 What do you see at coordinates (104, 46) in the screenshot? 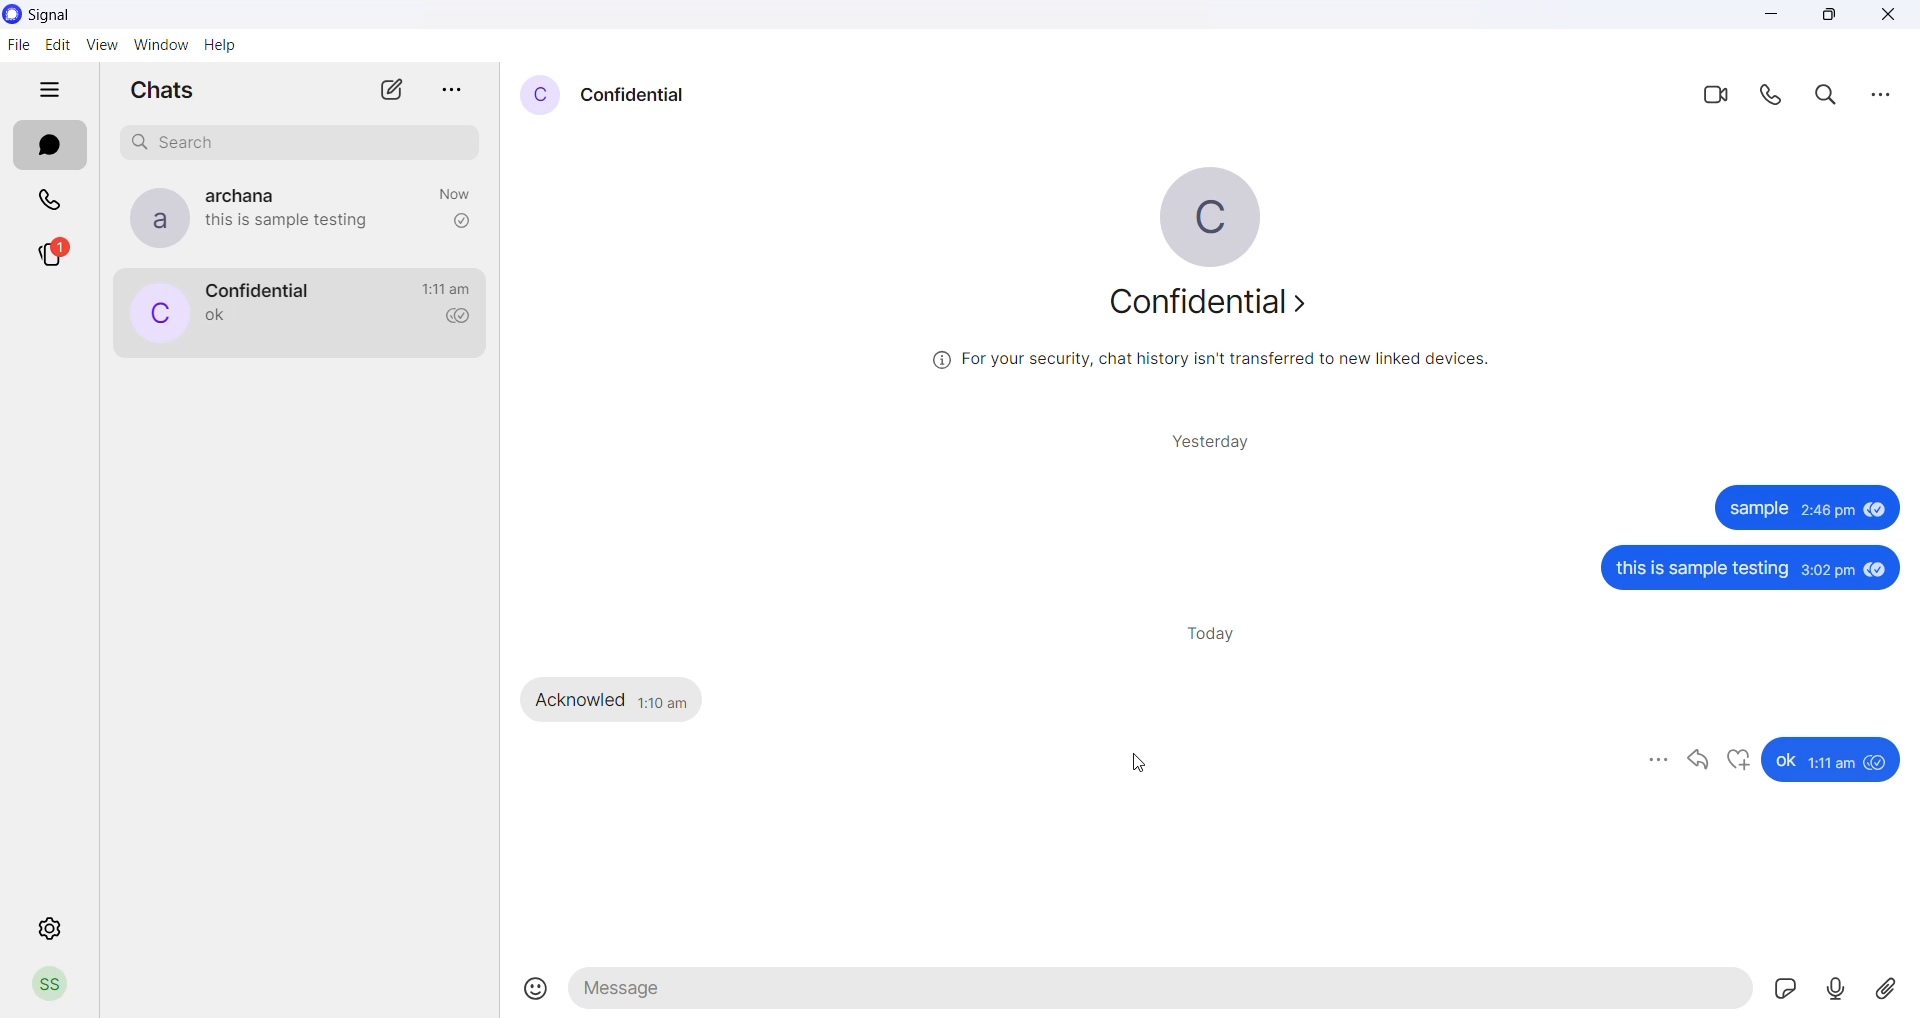
I see `view` at bounding box center [104, 46].